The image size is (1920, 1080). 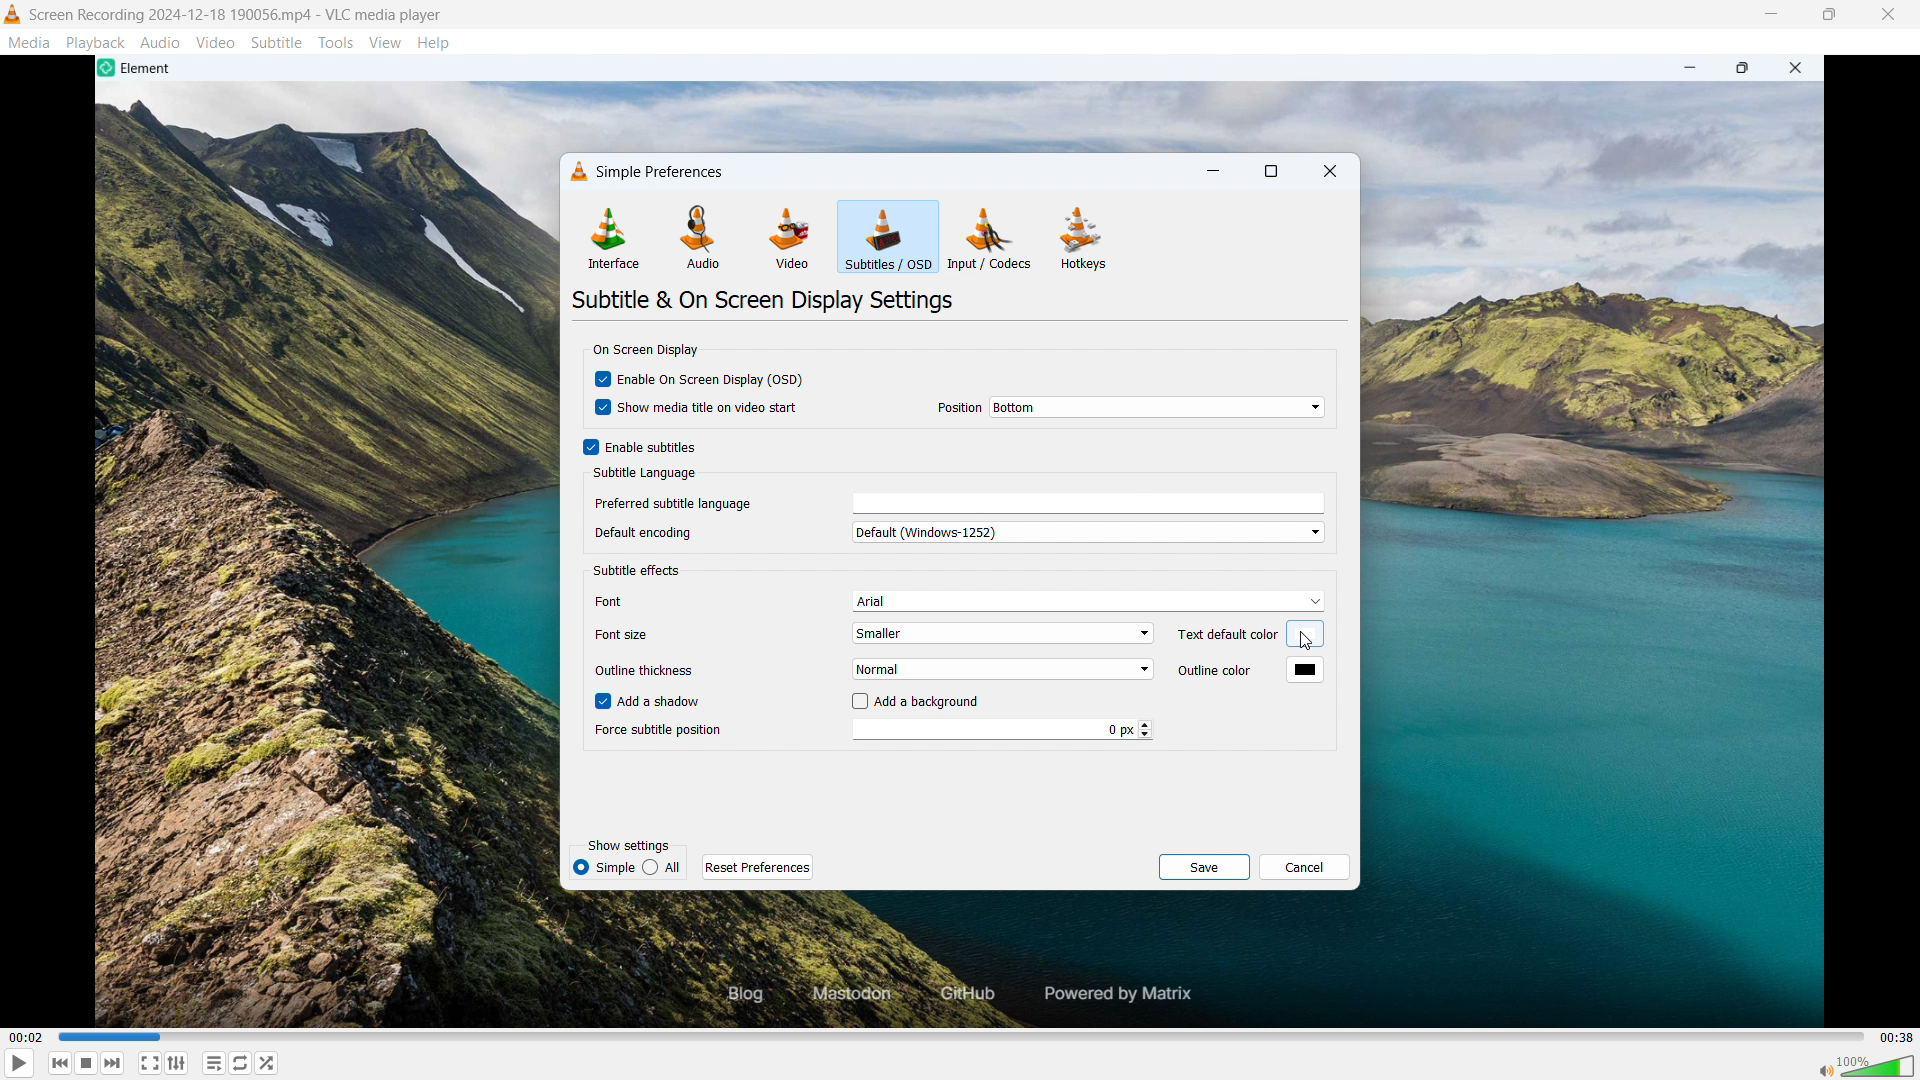 I want to click on Enable subtitles , so click(x=654, y=446).